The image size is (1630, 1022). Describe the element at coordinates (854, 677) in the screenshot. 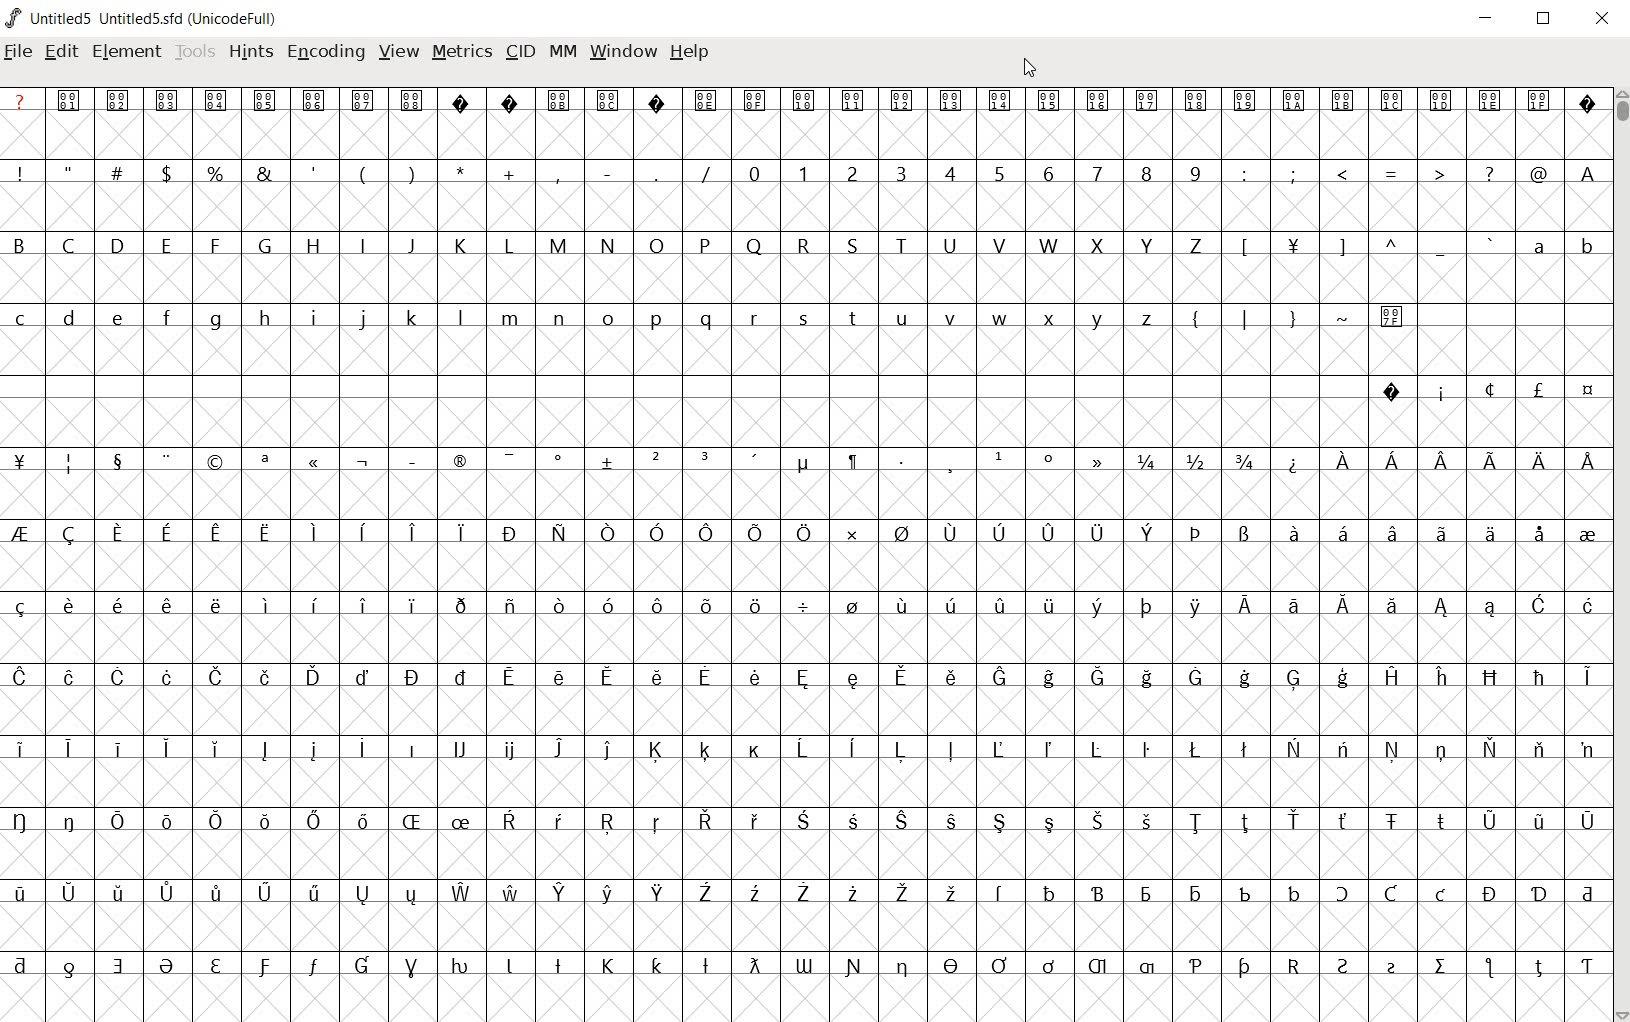

I see `Symbol` at that location.